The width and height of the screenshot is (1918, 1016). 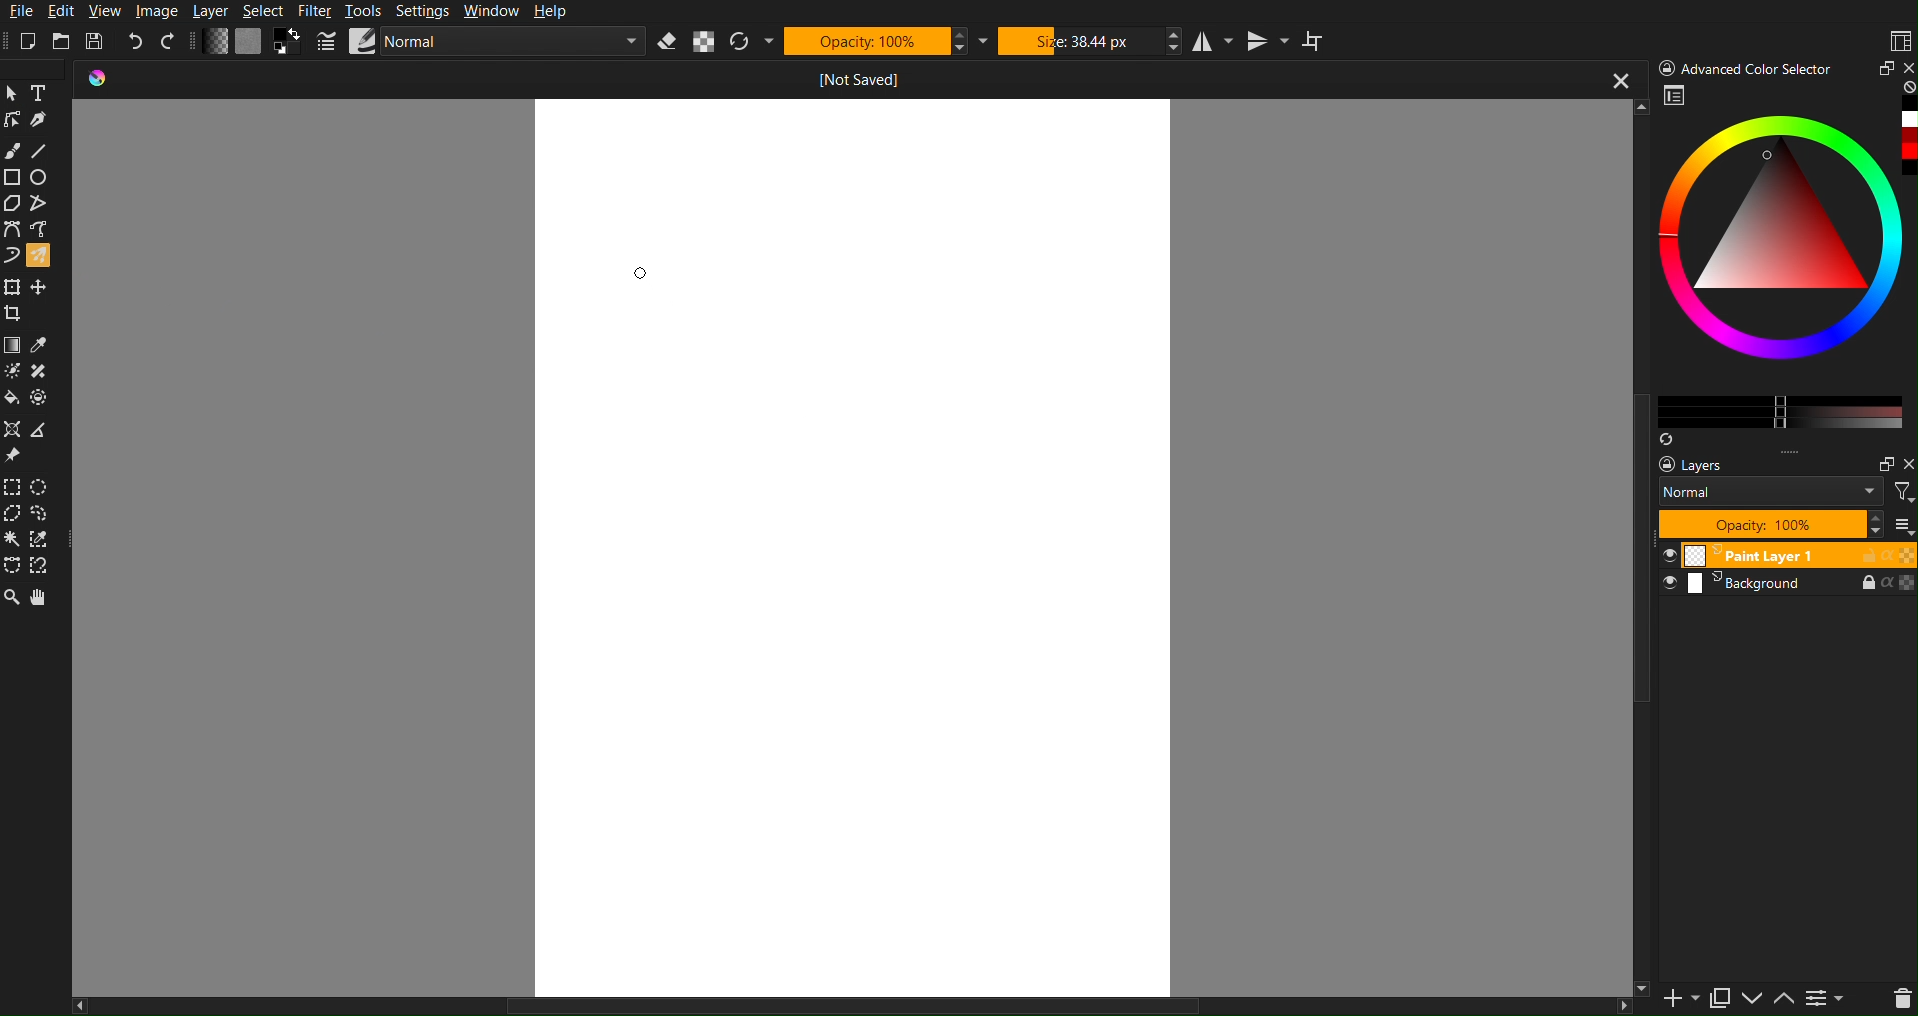 What do you see at coordinates (1670, 1001) in the screenshot?
I see `add` at bounding box center [1670, 1001].